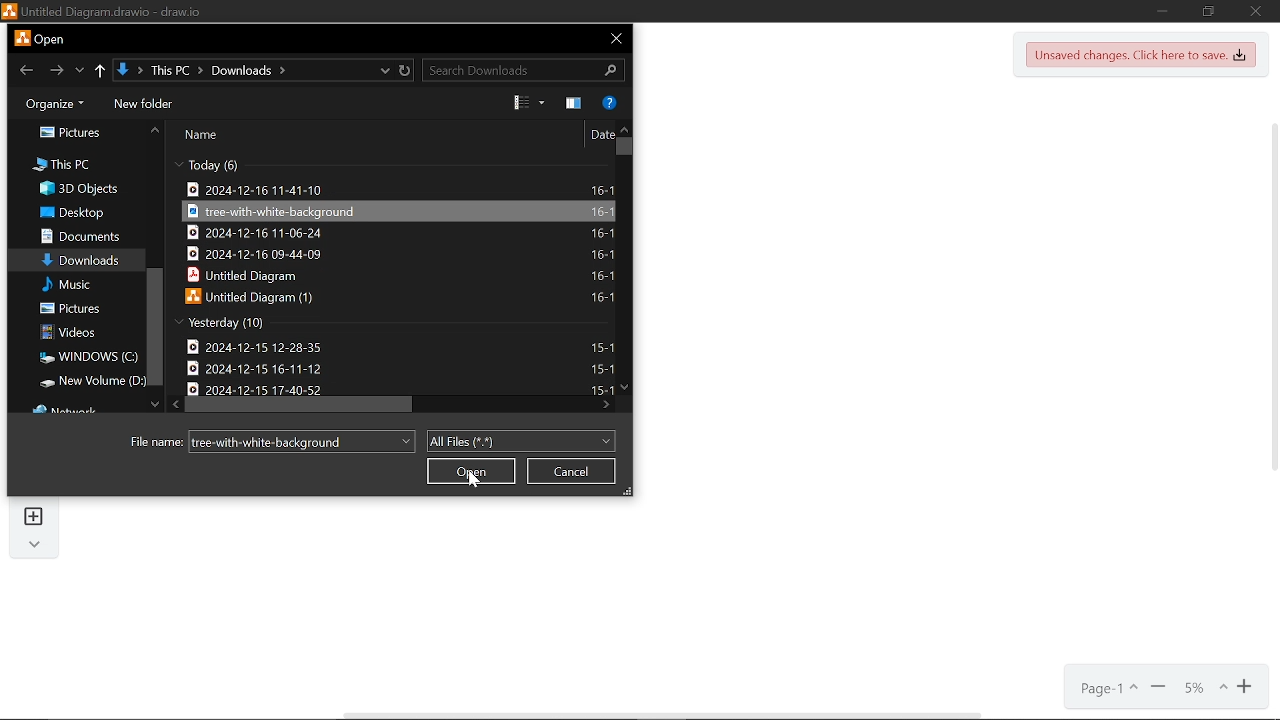 This screenshot has height=720, width=1280. What do you see at coordinates (63, 166) in the screenshot?
I see `this pc` at bounding box center [63, 166].